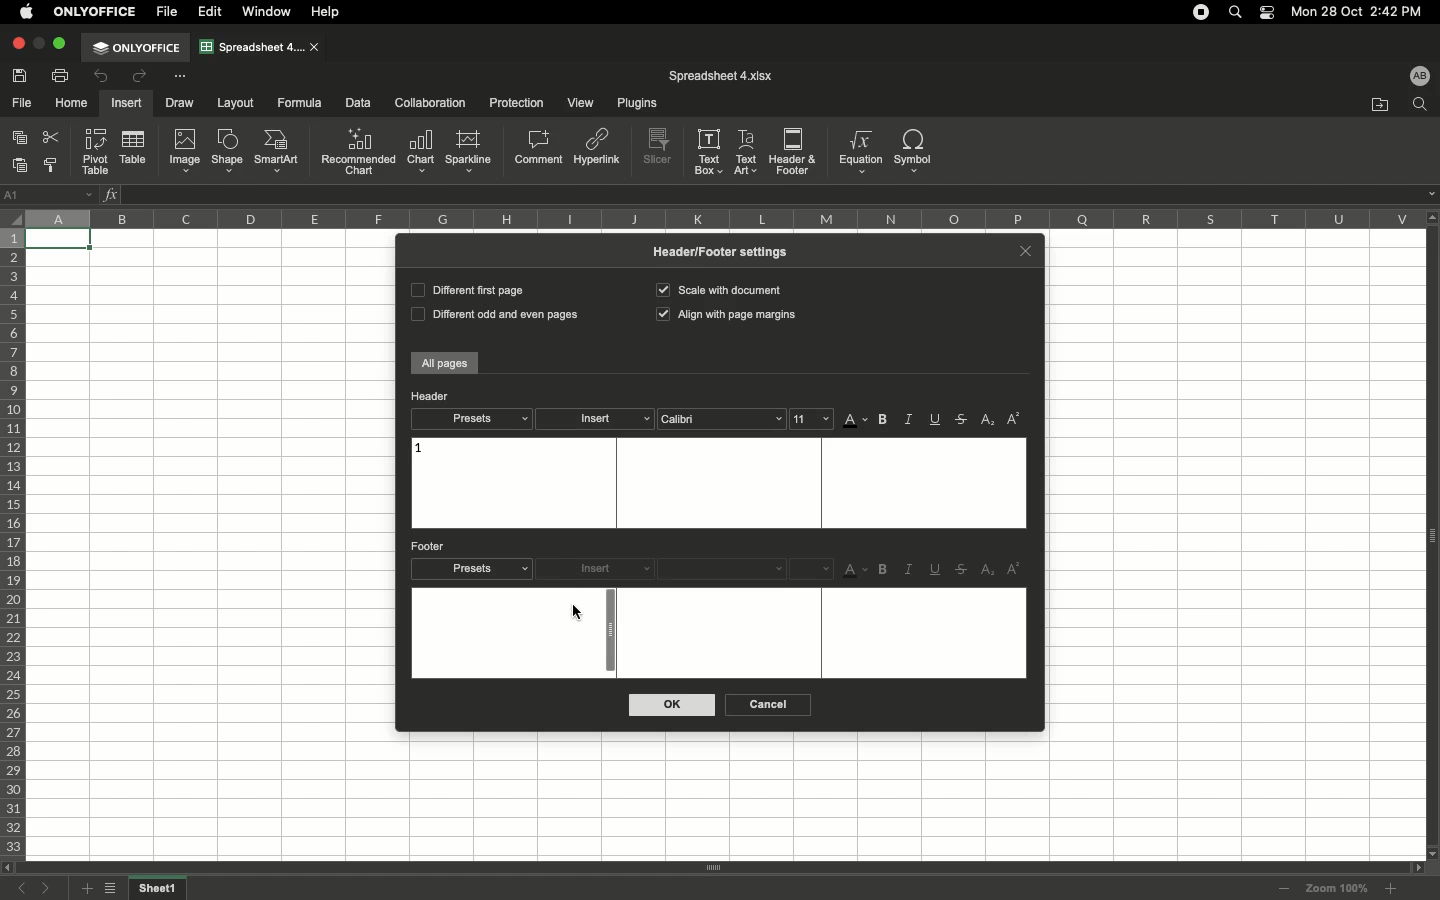 The width and height of the screenshot is (1440, 900). Describe the element at coordinates (962, 570) in the screenshot. I see `Strikethrough` at that location.